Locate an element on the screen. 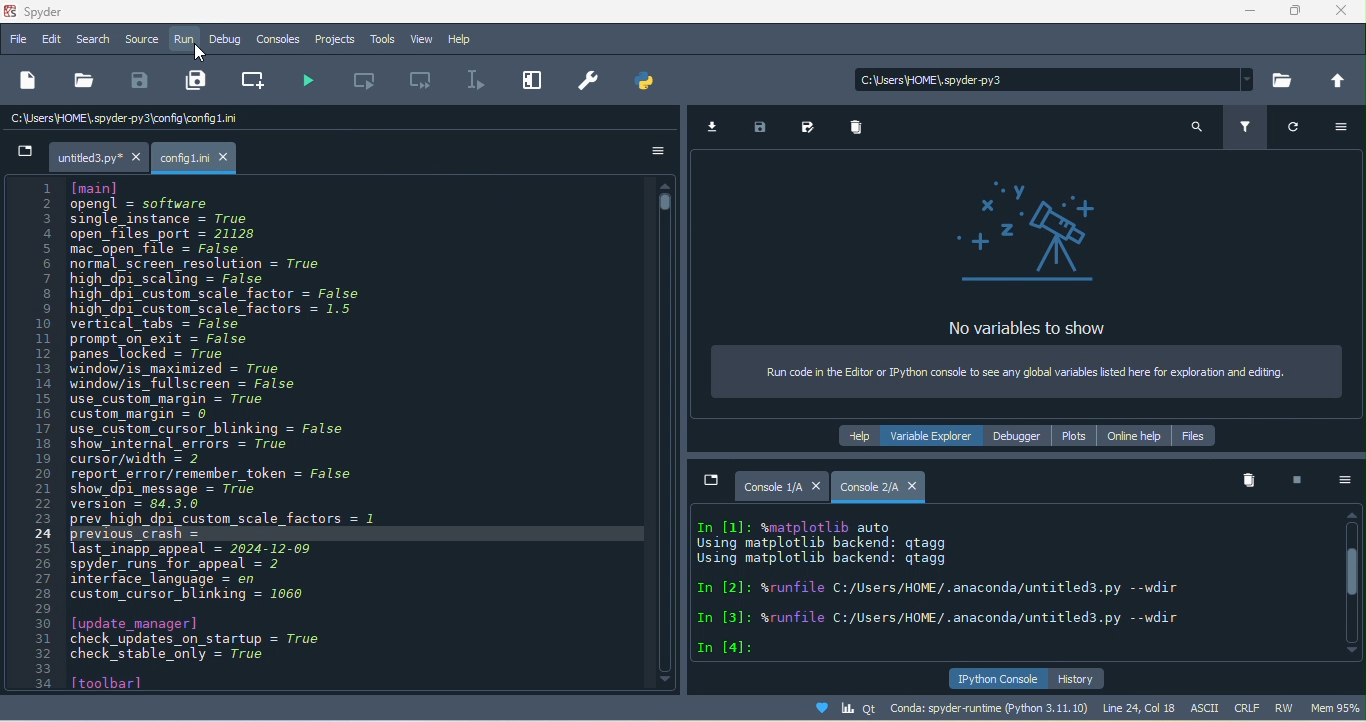 This screenshot has height=722, width=1366. save as is located at coordinates (808, 126).